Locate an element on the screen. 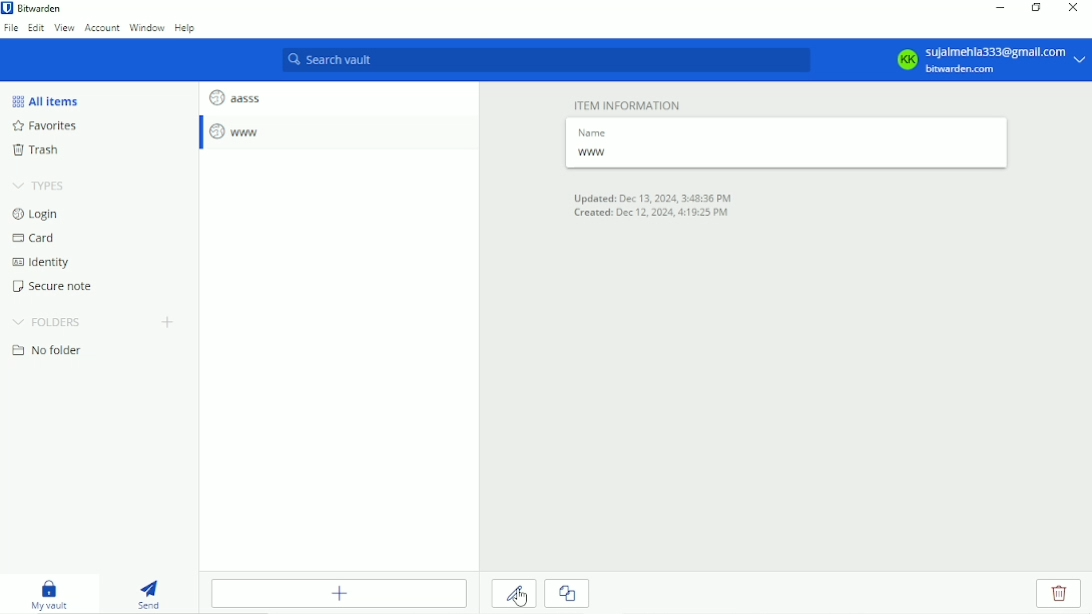 The image size is (1092, 614). Cursor is located at coordinates (521, 596).